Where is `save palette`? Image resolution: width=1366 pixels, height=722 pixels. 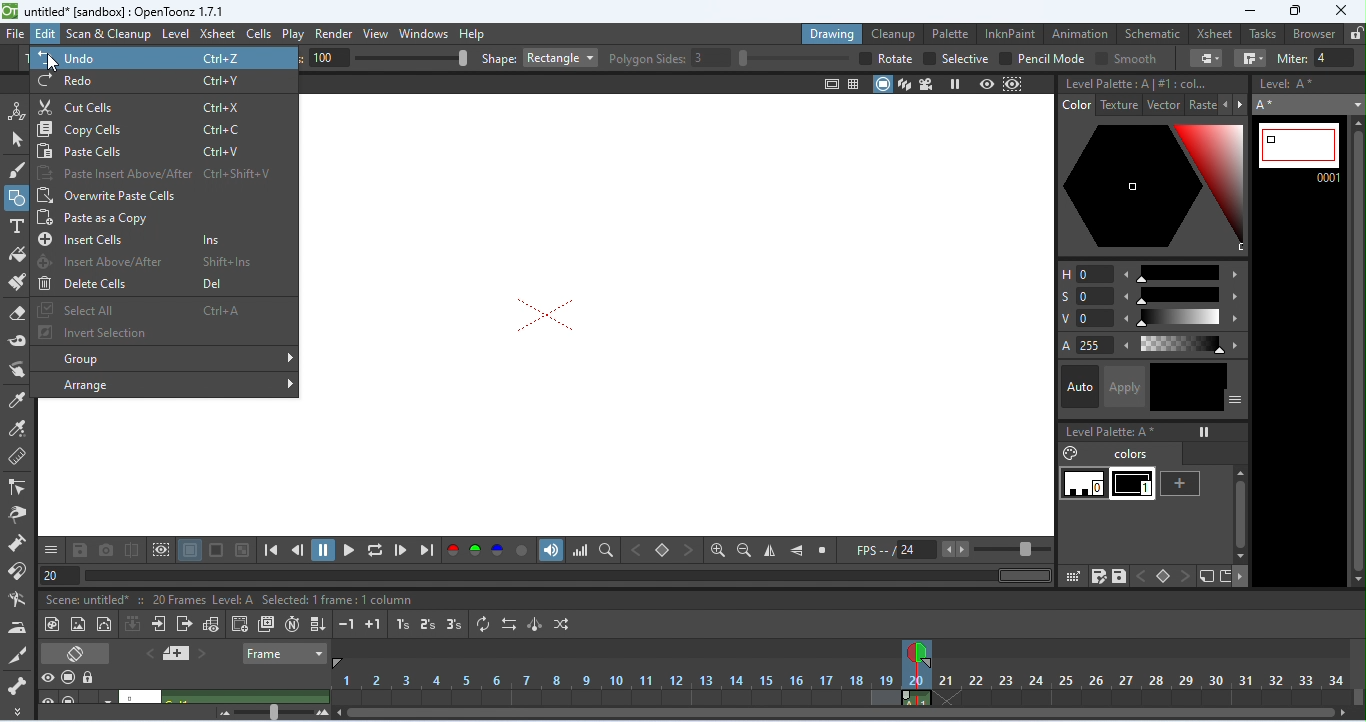
save palette is located at coordinates (1119, 578).